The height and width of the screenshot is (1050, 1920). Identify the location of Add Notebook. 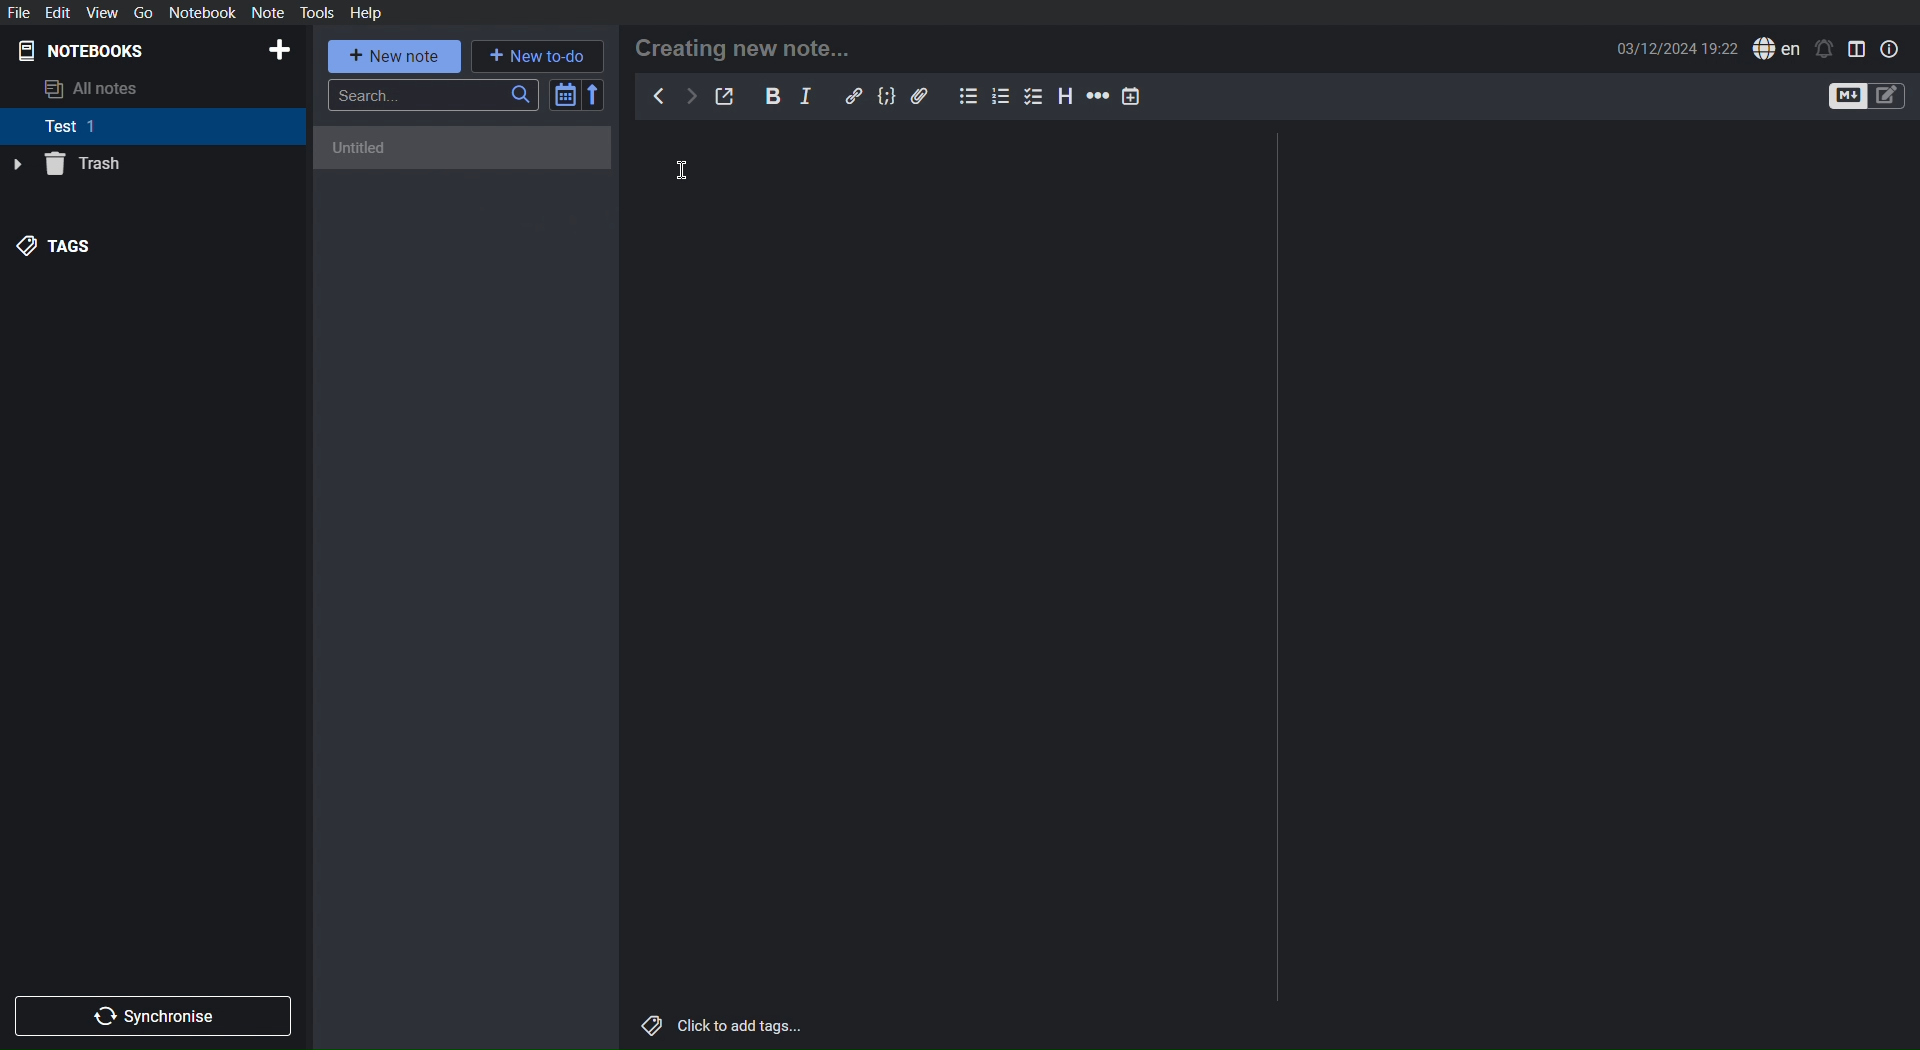
(281, 50).